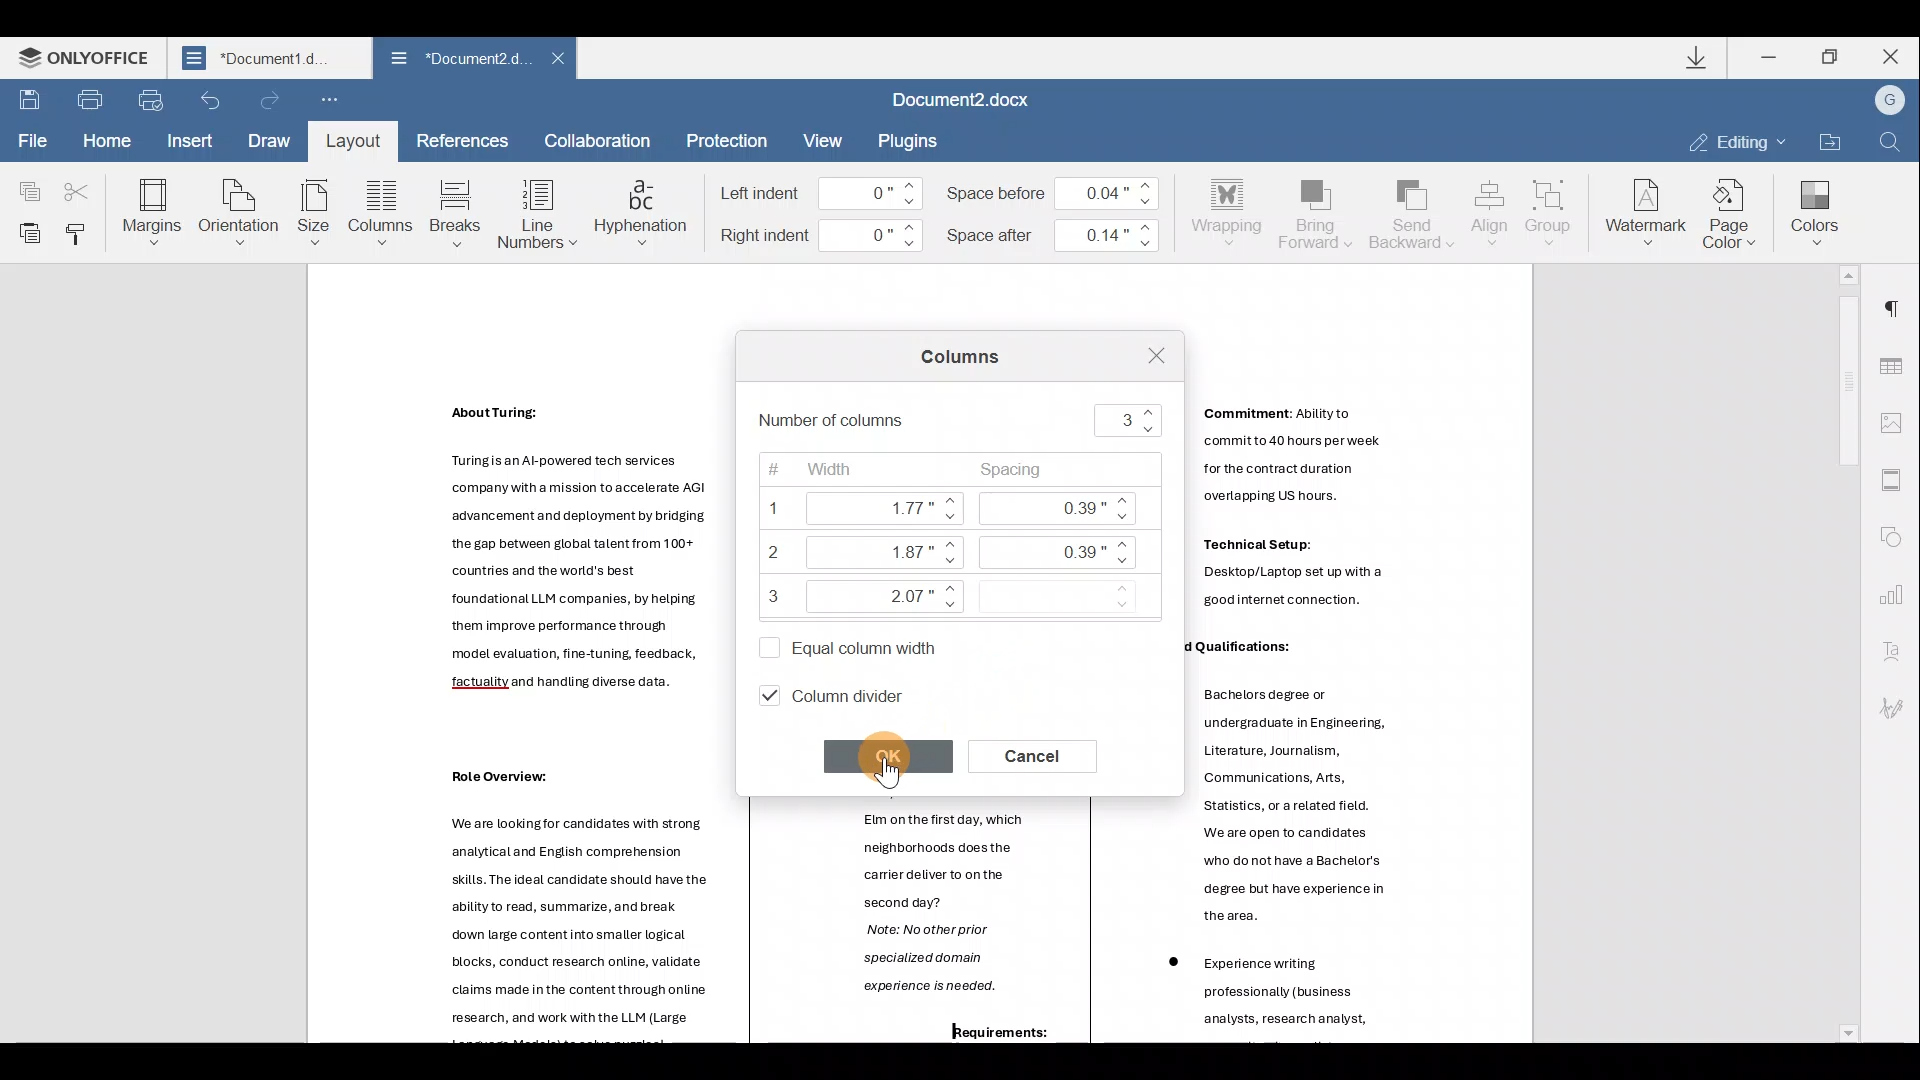 This screenshot has width=1920, height=1080. Describe the element at coordinates (1070, 542) in the screenshot. I see `Spacing` at that location.